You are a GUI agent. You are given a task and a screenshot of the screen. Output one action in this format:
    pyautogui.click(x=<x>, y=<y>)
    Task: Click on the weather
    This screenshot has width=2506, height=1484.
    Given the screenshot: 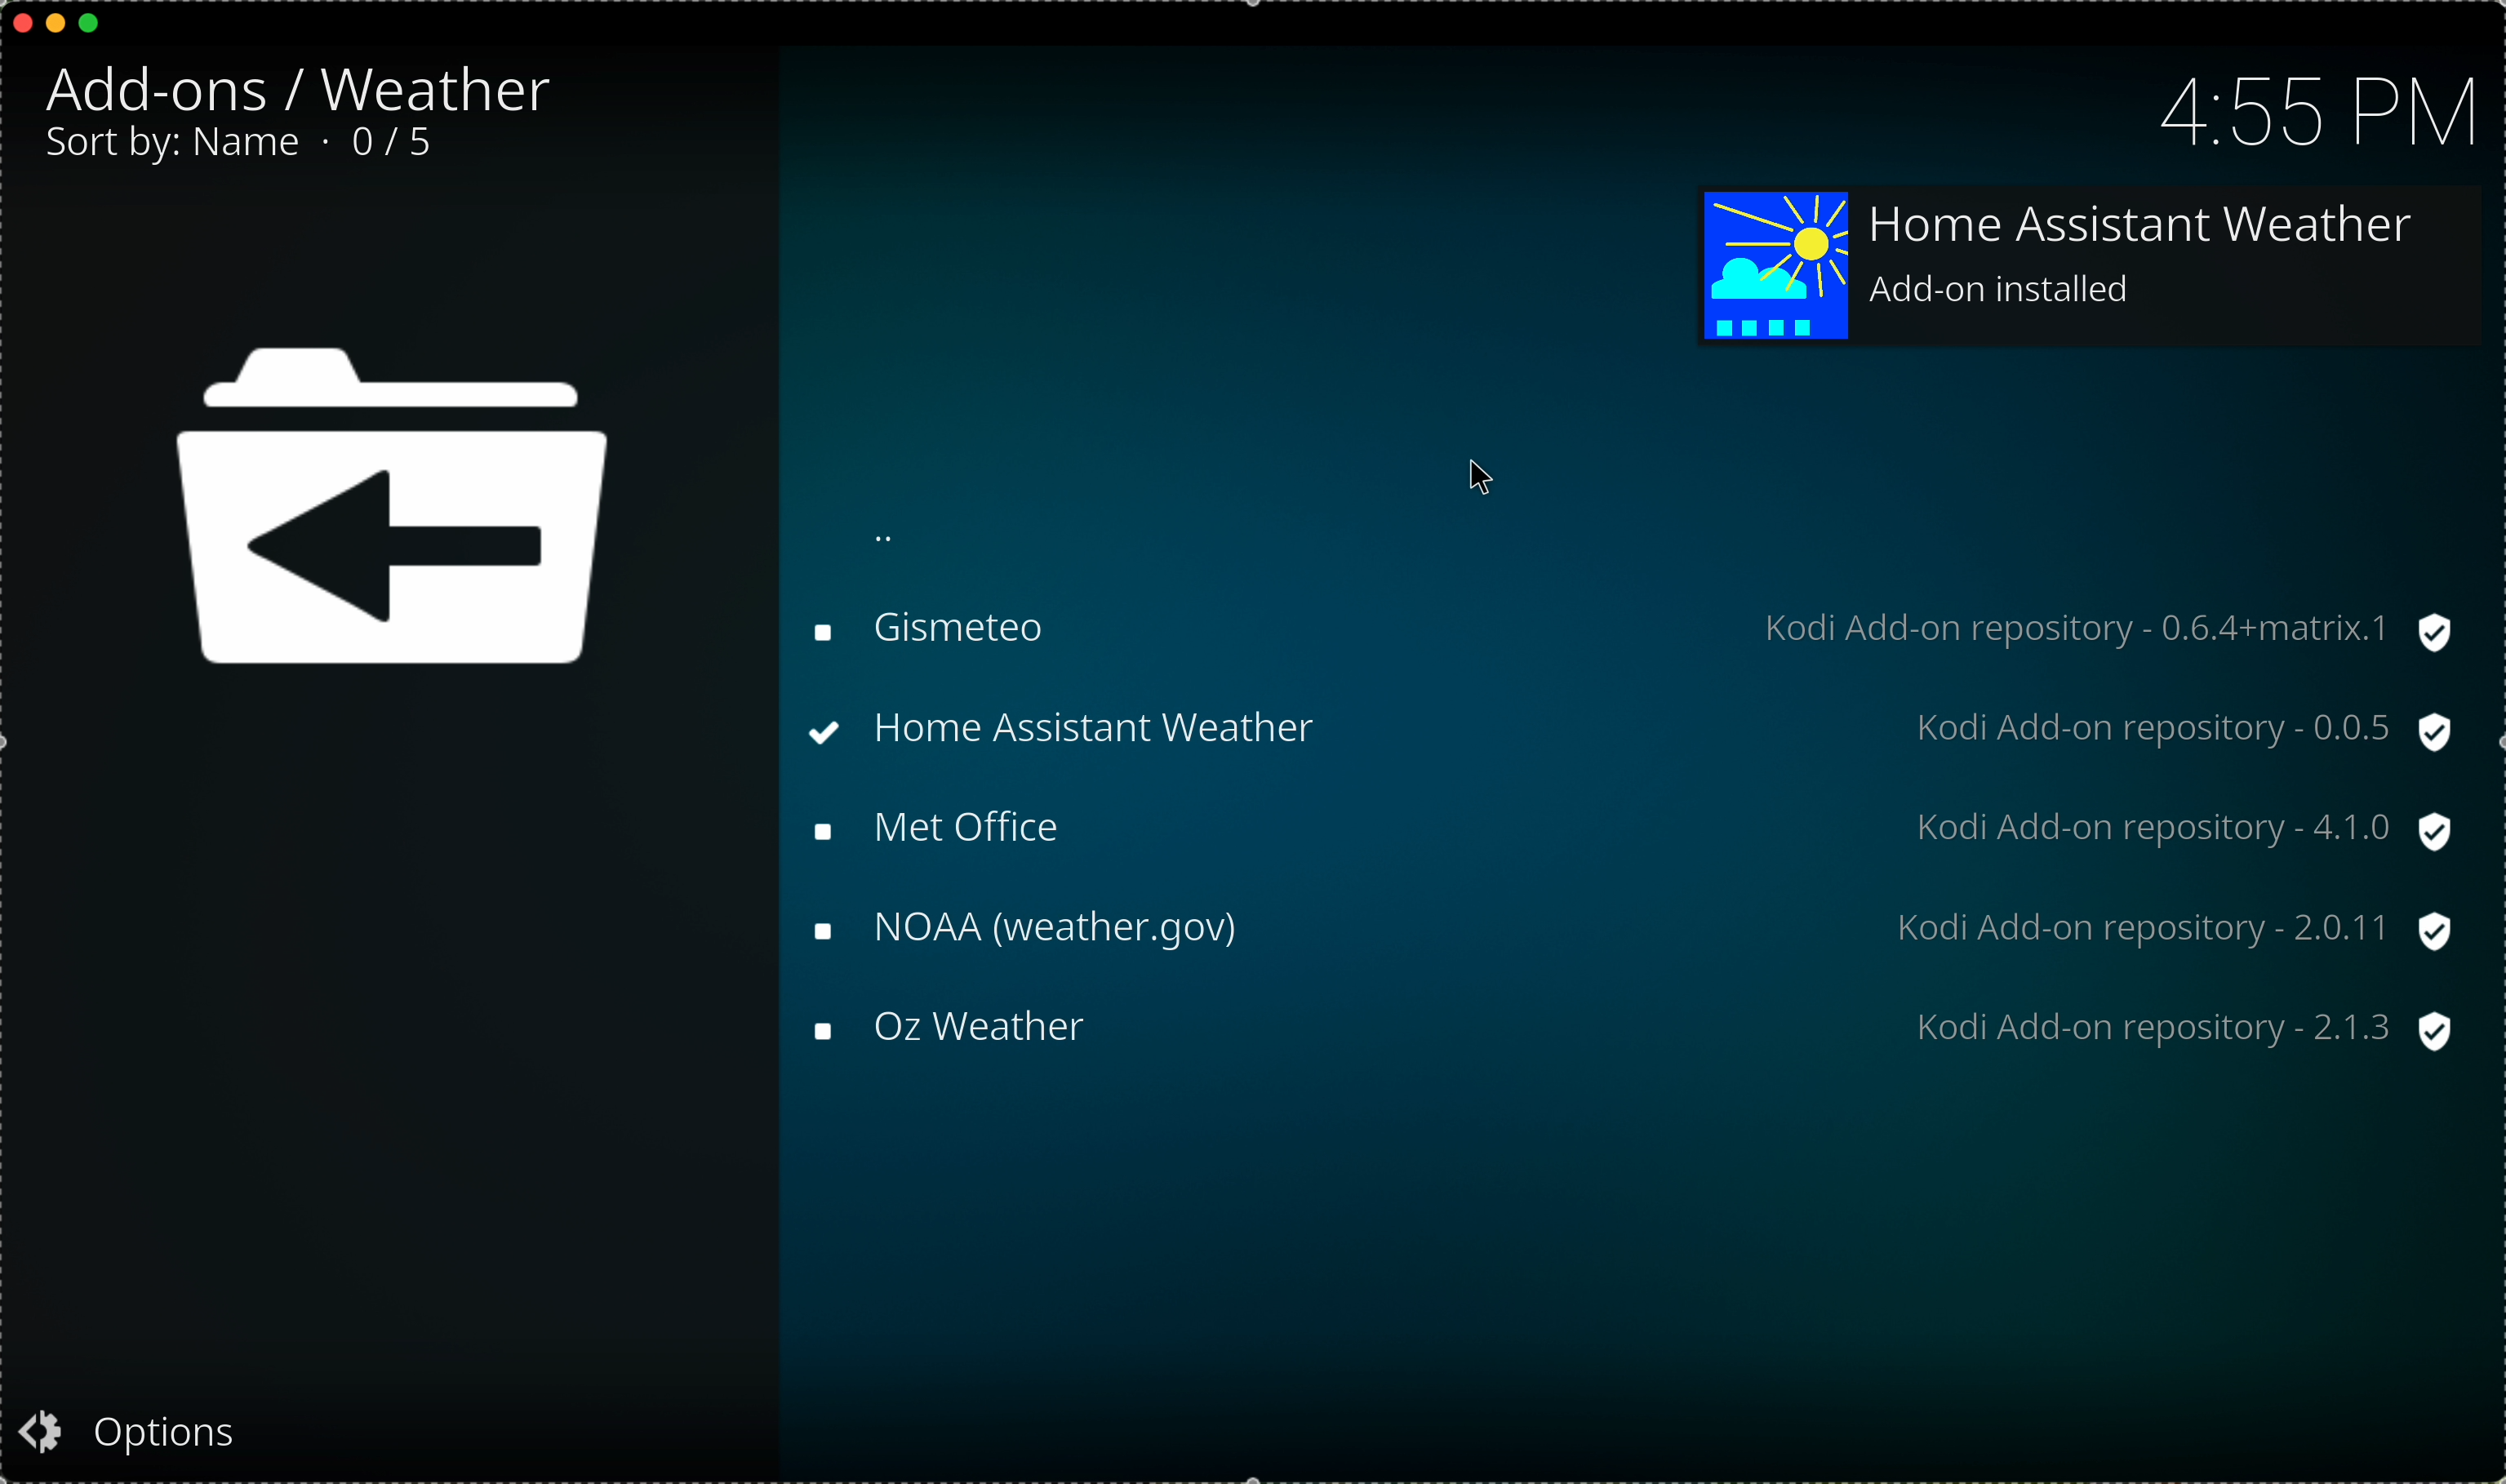 What is the action you would take?
    pyautogui.click(x=440, y=83)
    